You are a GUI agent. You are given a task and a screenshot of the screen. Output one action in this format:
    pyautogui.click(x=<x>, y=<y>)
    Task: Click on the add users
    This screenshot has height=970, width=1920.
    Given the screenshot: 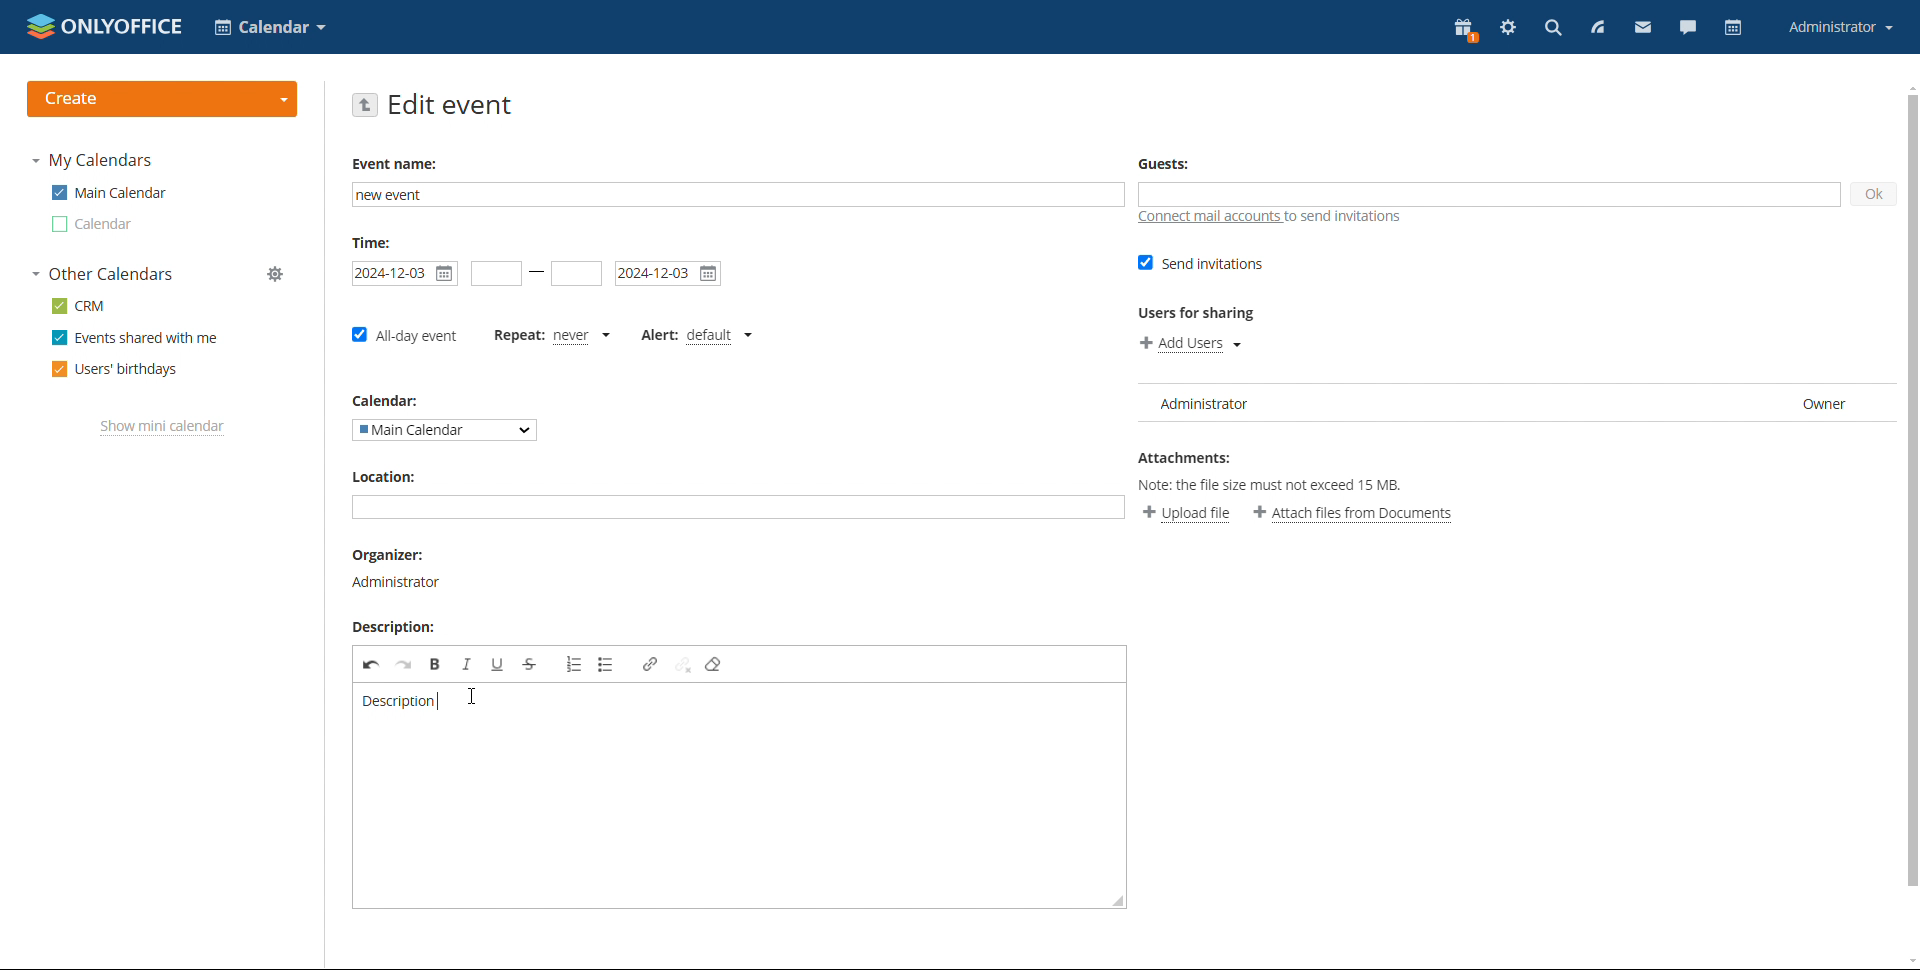 What is the action you would take?
    pyautogui.click(x=1189, y=344)
    